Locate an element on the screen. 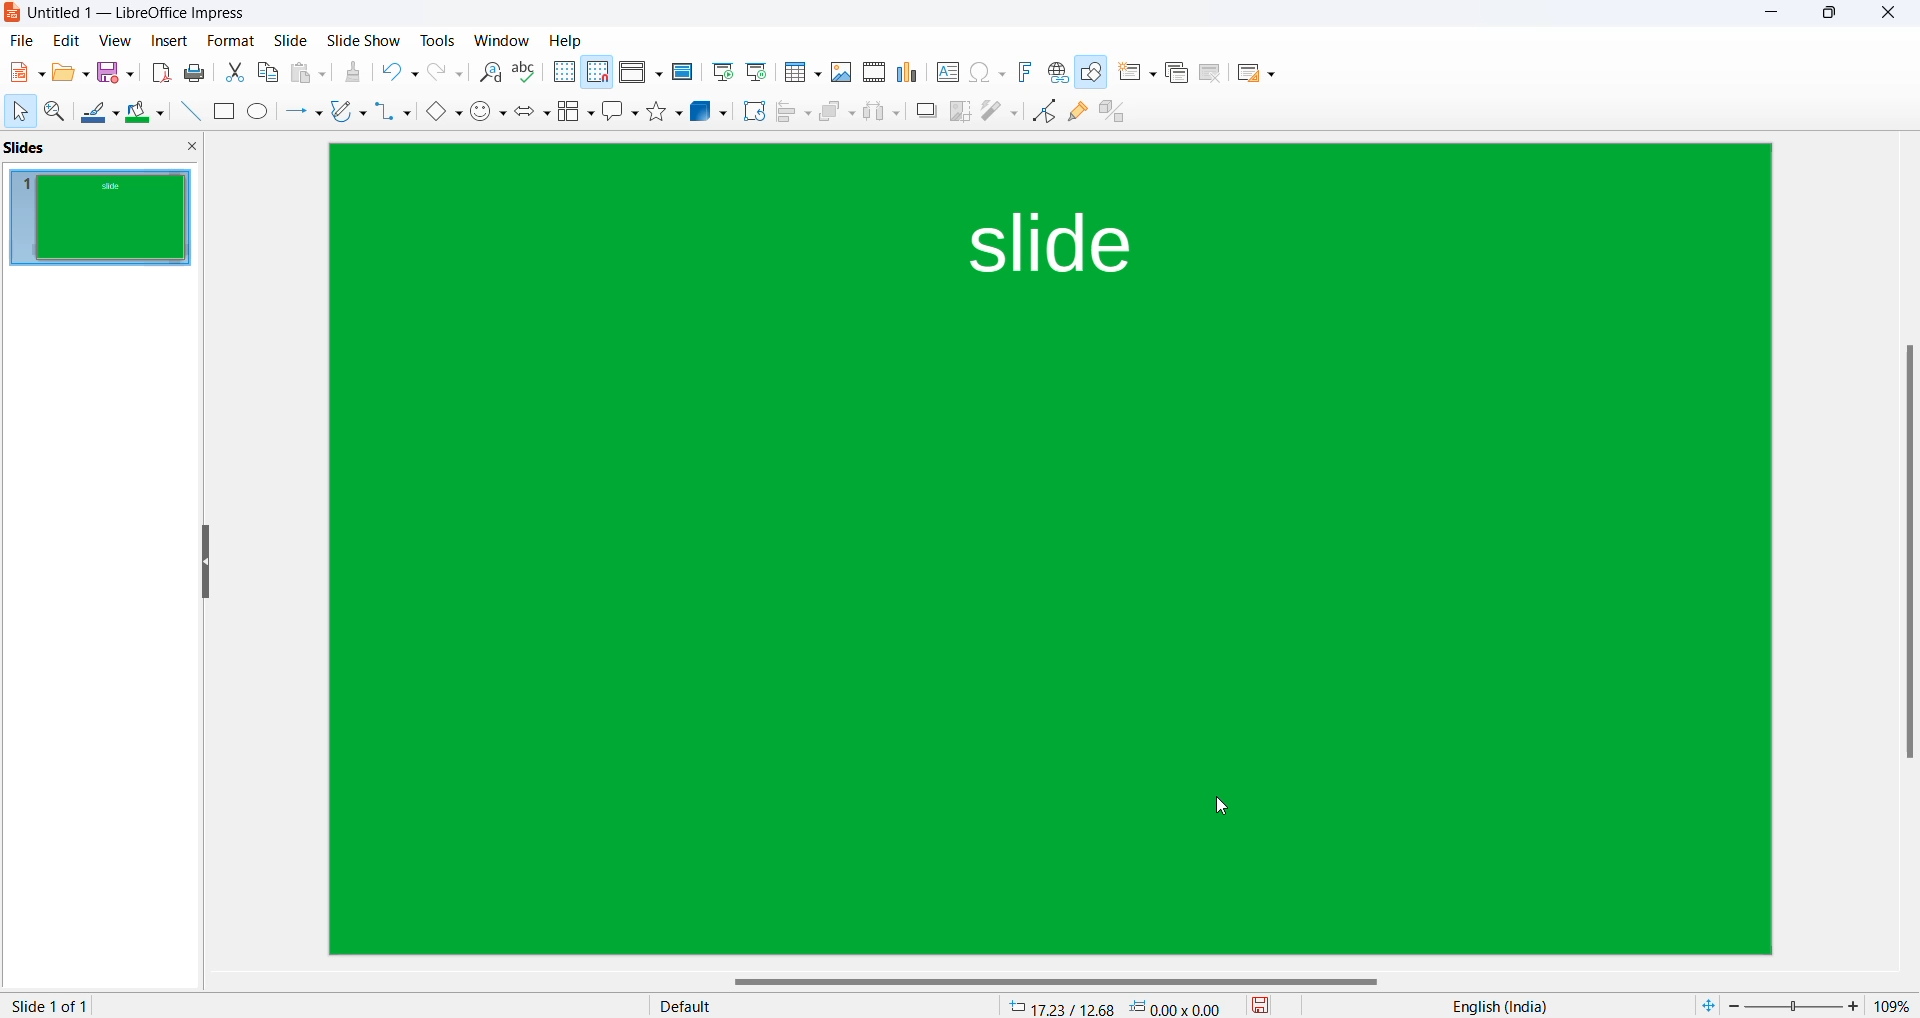 Image resolution: width=1920 pixels, height=1018 pixels. edit is located at coordinates (68, 41).